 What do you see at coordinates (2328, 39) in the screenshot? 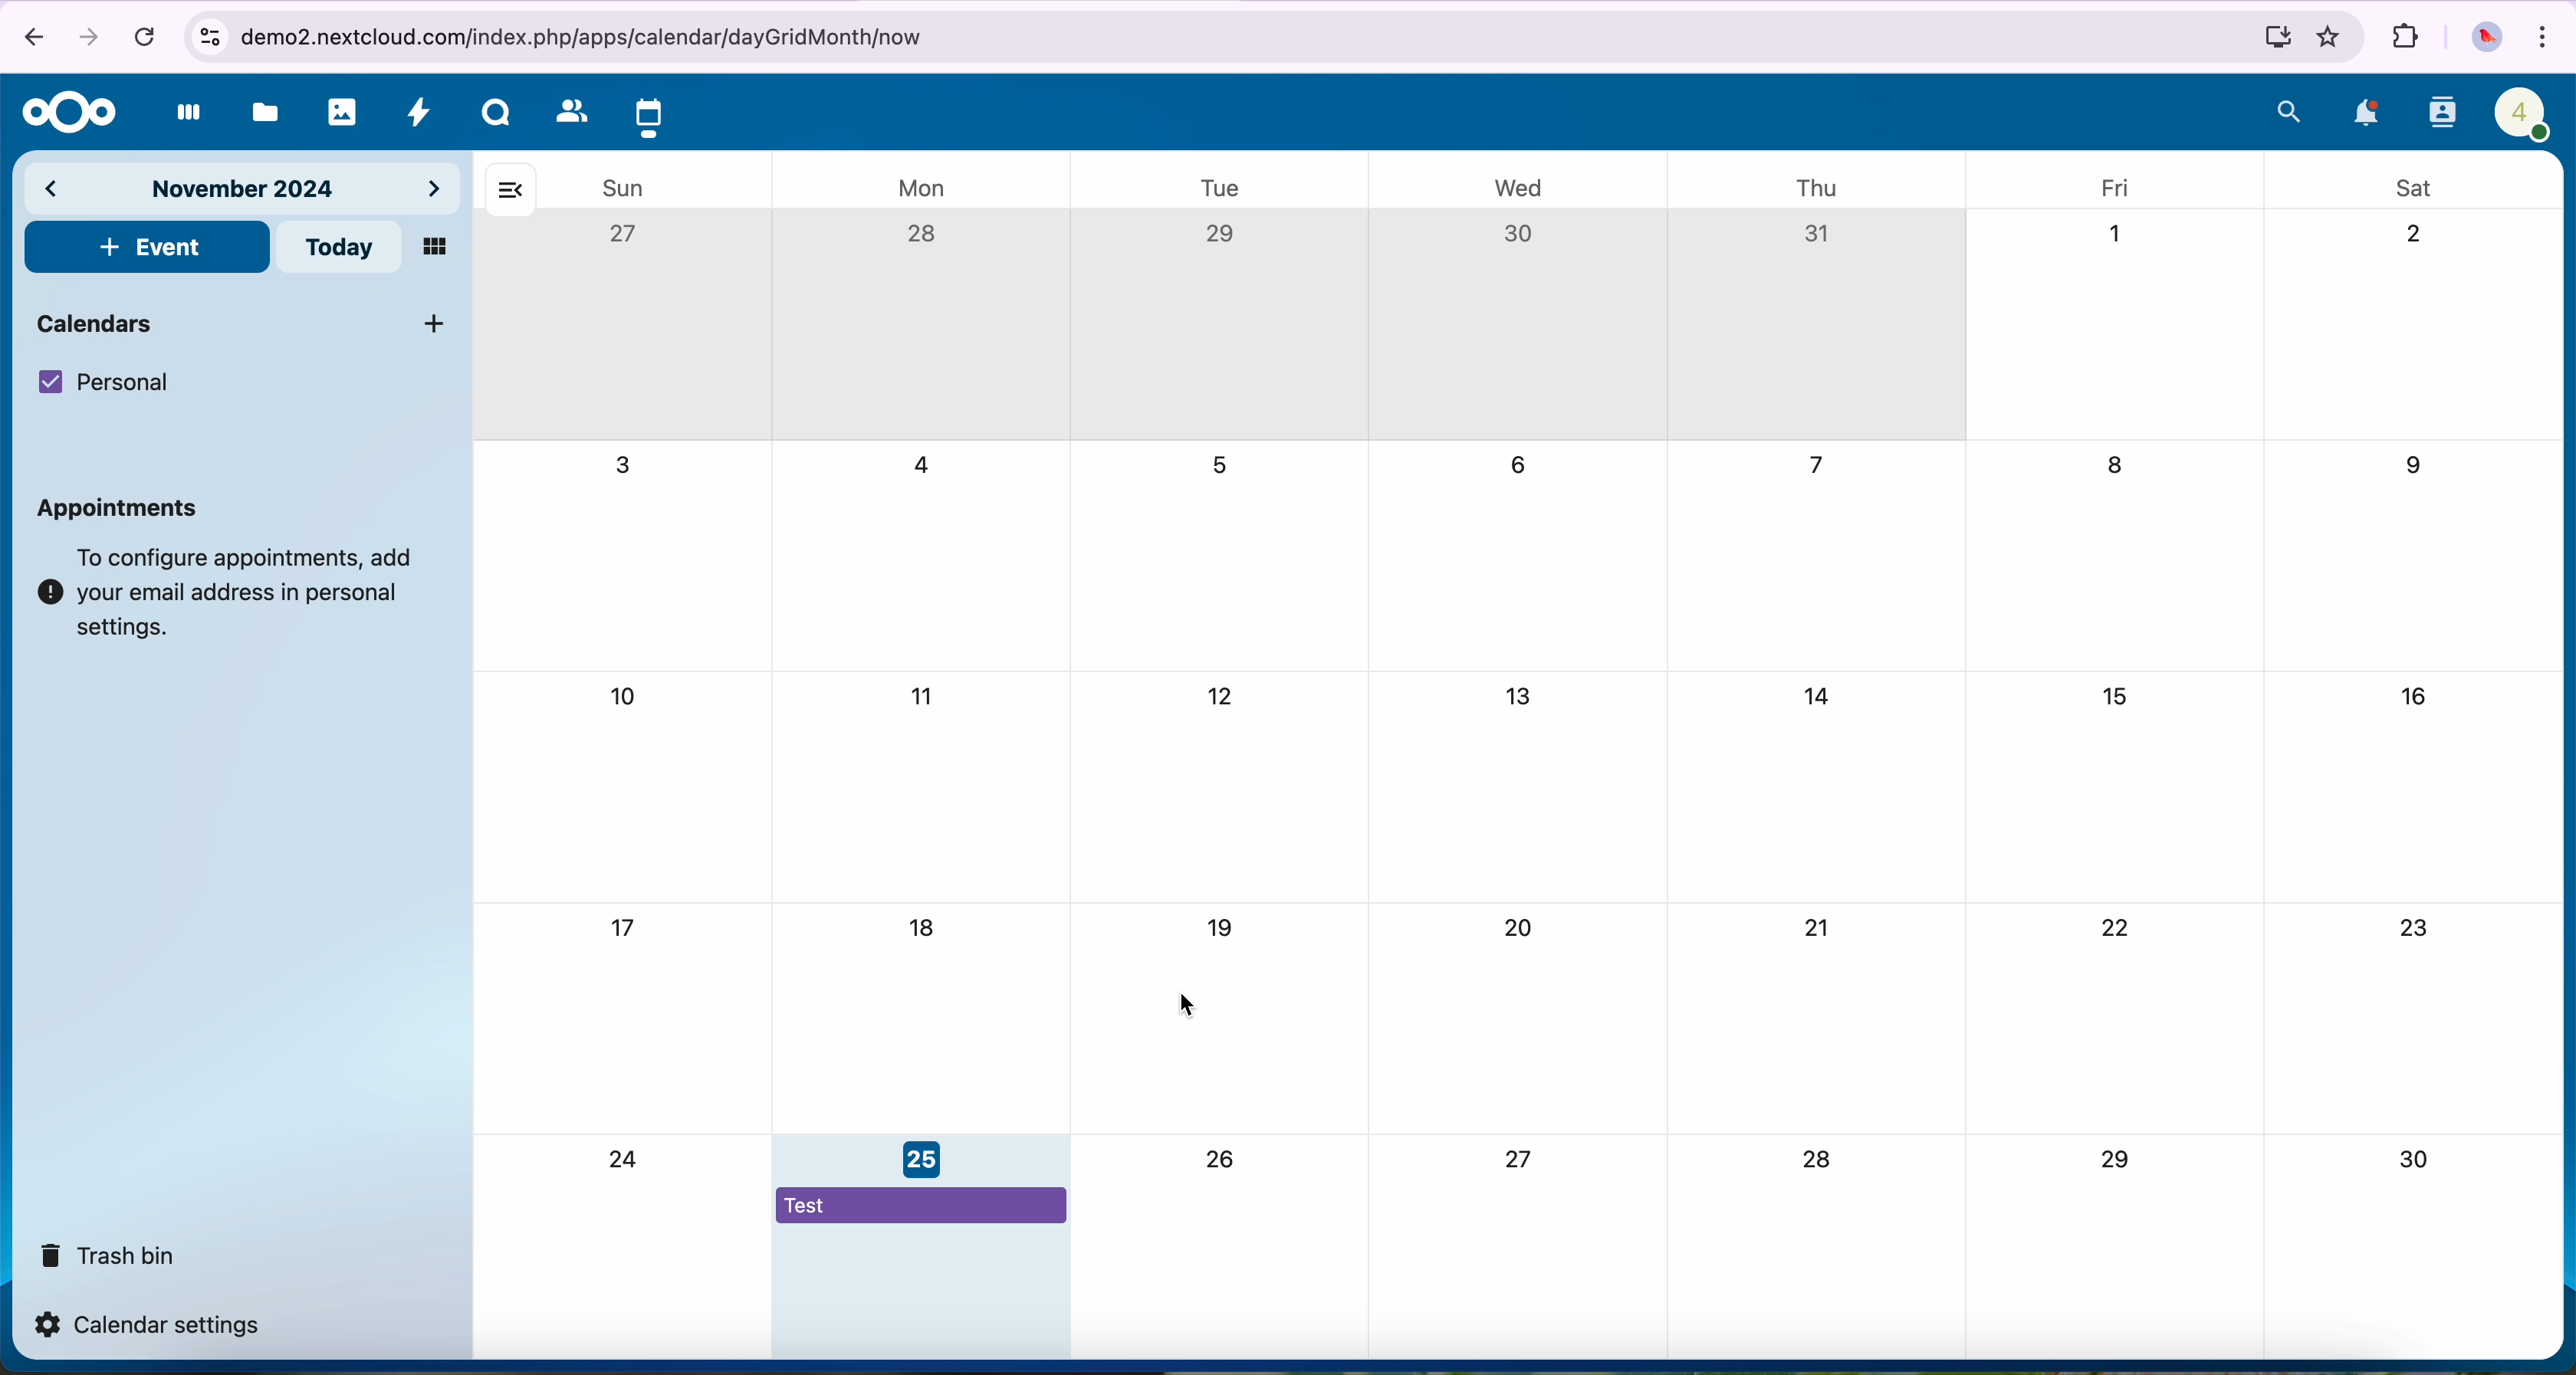
I see `favorites` at bounding box center [2328, 39].